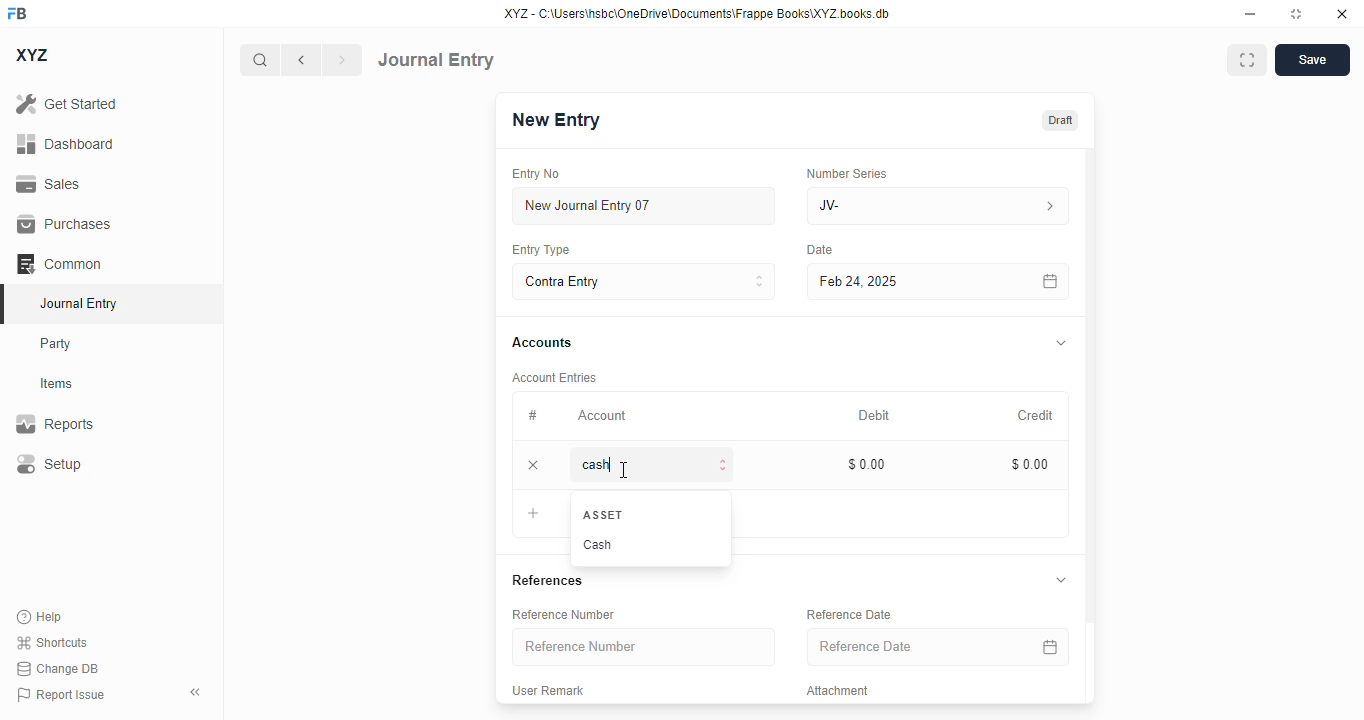 This screenshot has width=1364, height=720. Describe the element at coordinates (1051, 281) in the screenshot. I see `calendar icon` at that location.